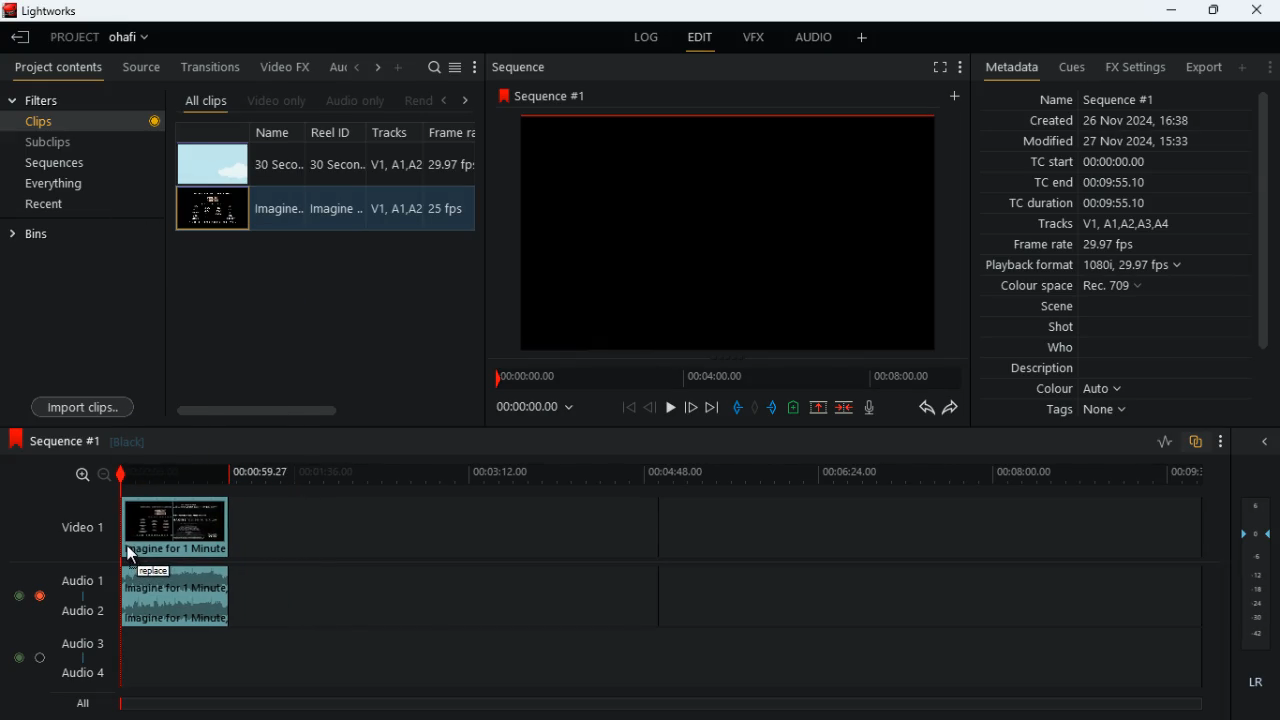  I want to click on hold, so click(756, 408).